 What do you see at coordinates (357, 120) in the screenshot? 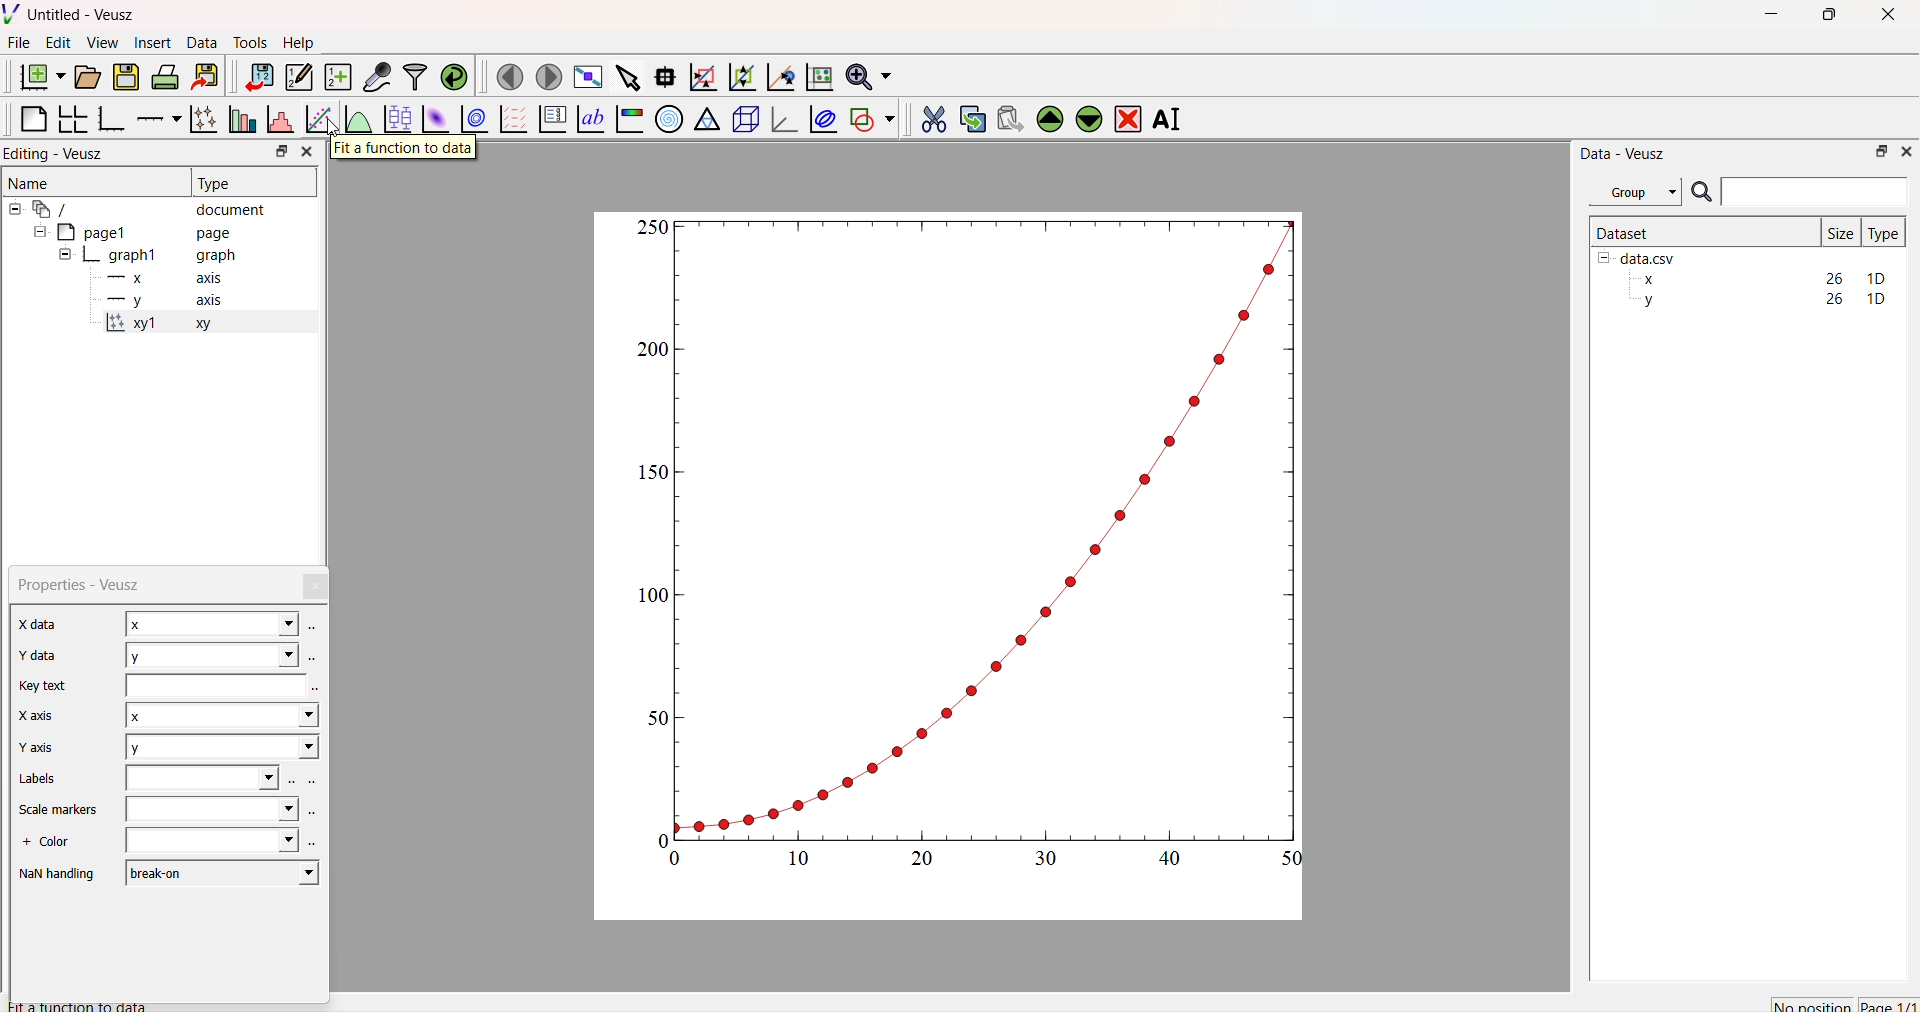
I see `Plot a function` at bounding box center [357, 120].